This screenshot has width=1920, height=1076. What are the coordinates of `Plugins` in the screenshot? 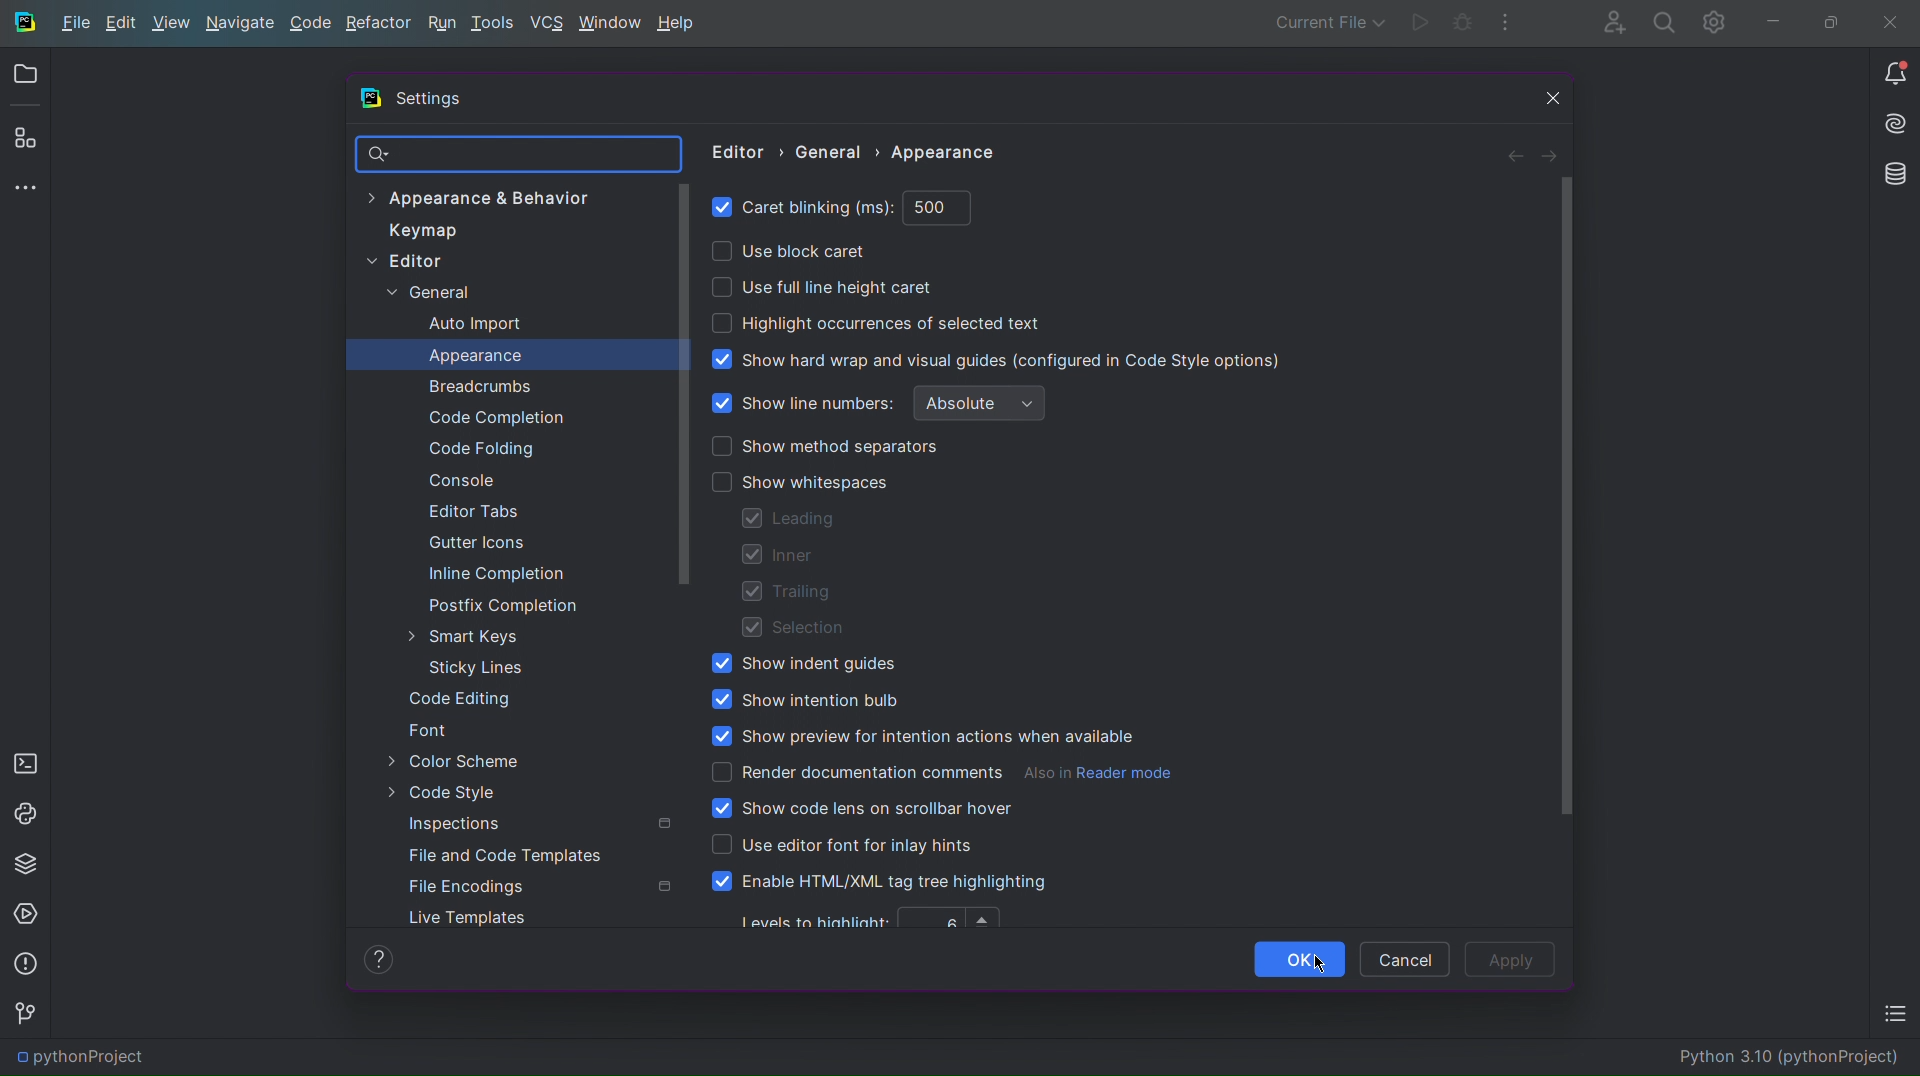 It's located at (25, 141).